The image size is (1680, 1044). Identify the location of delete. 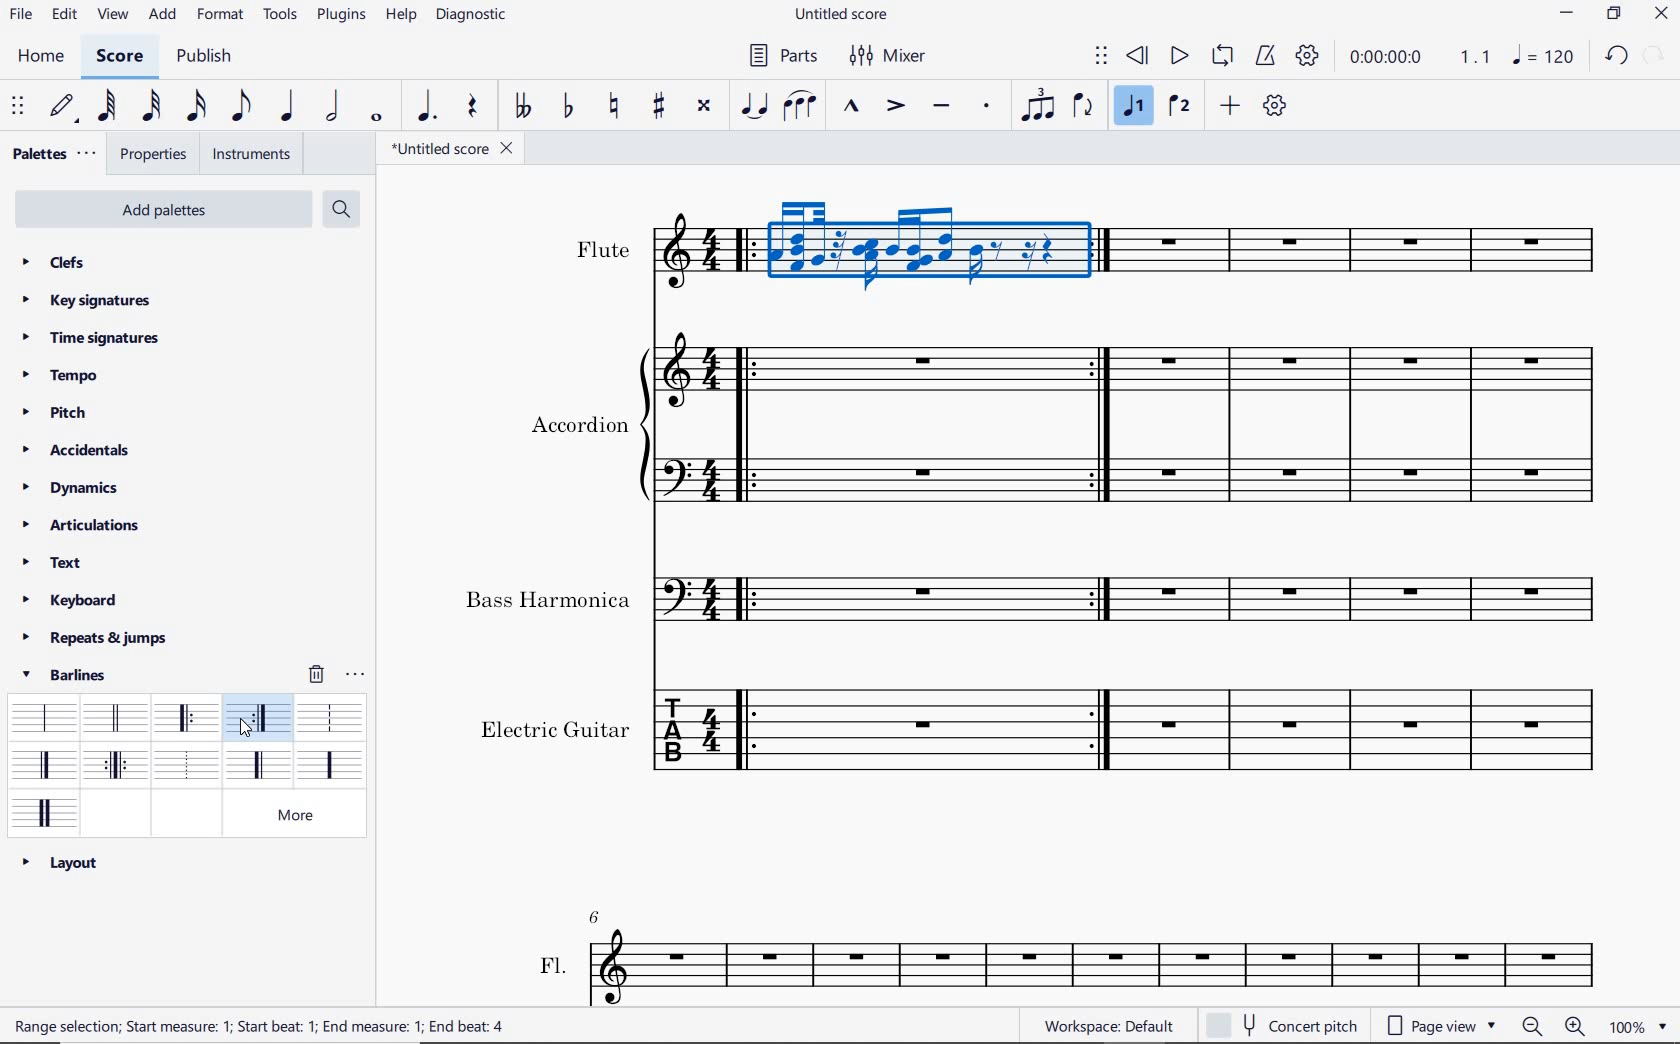
(317, 673).